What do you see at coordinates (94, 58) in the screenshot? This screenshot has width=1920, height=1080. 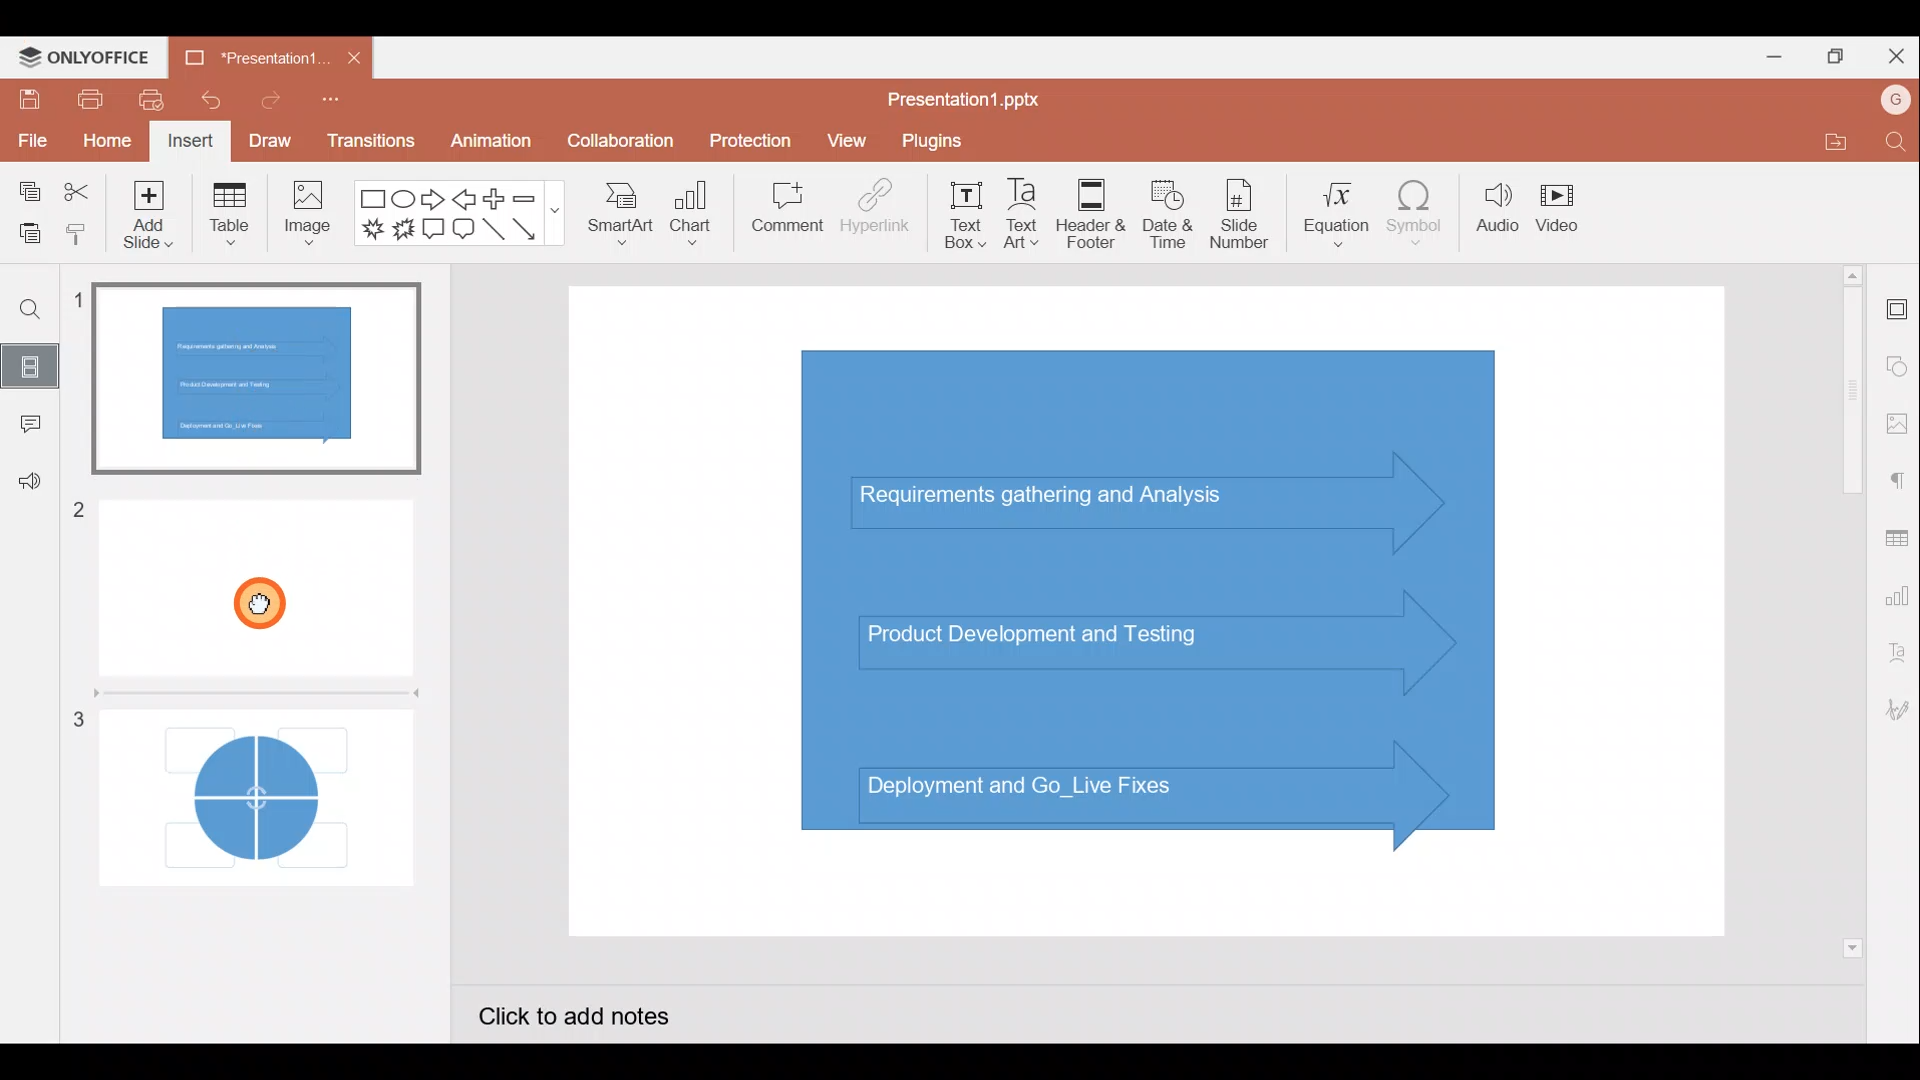 I see `ONLYOFFICE Menu` at bounding box center [94, 58].